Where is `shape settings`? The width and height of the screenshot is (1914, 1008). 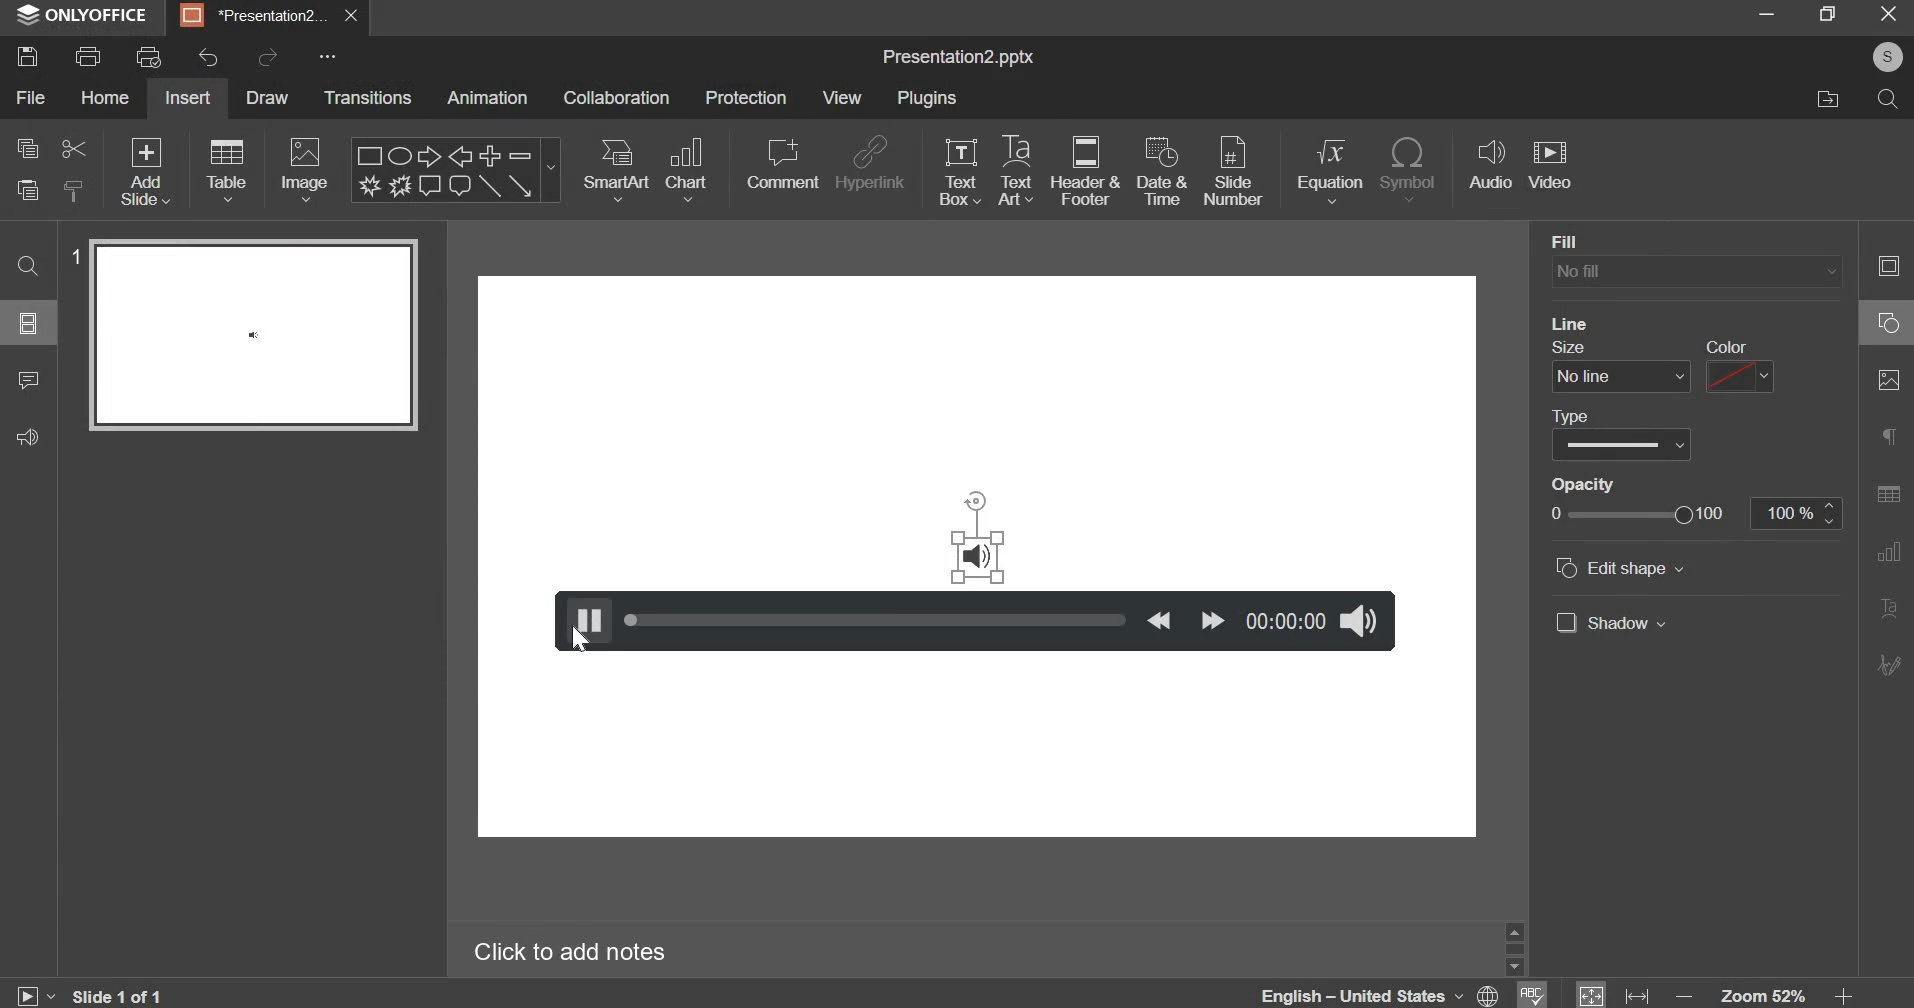 shape settings is located at coordinates (1888, 321).